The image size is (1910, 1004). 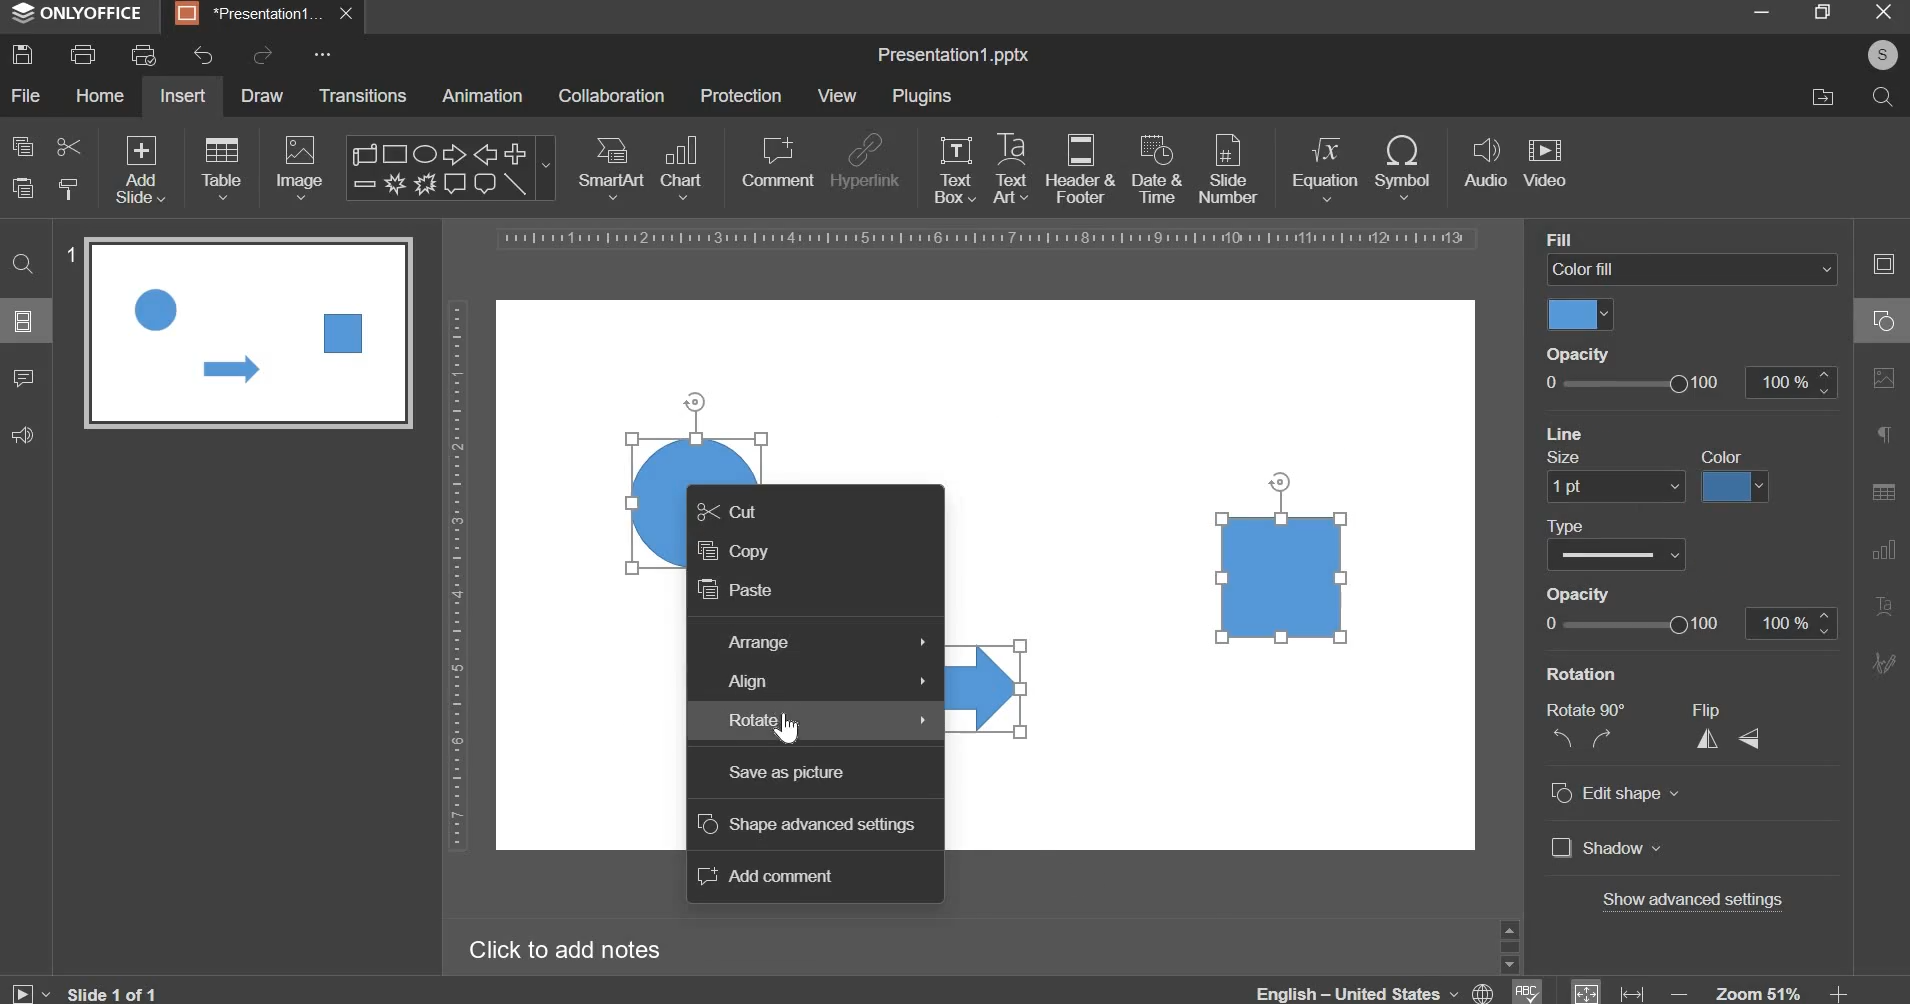 I want to click on slide setting, so click(x=1882, y=263).